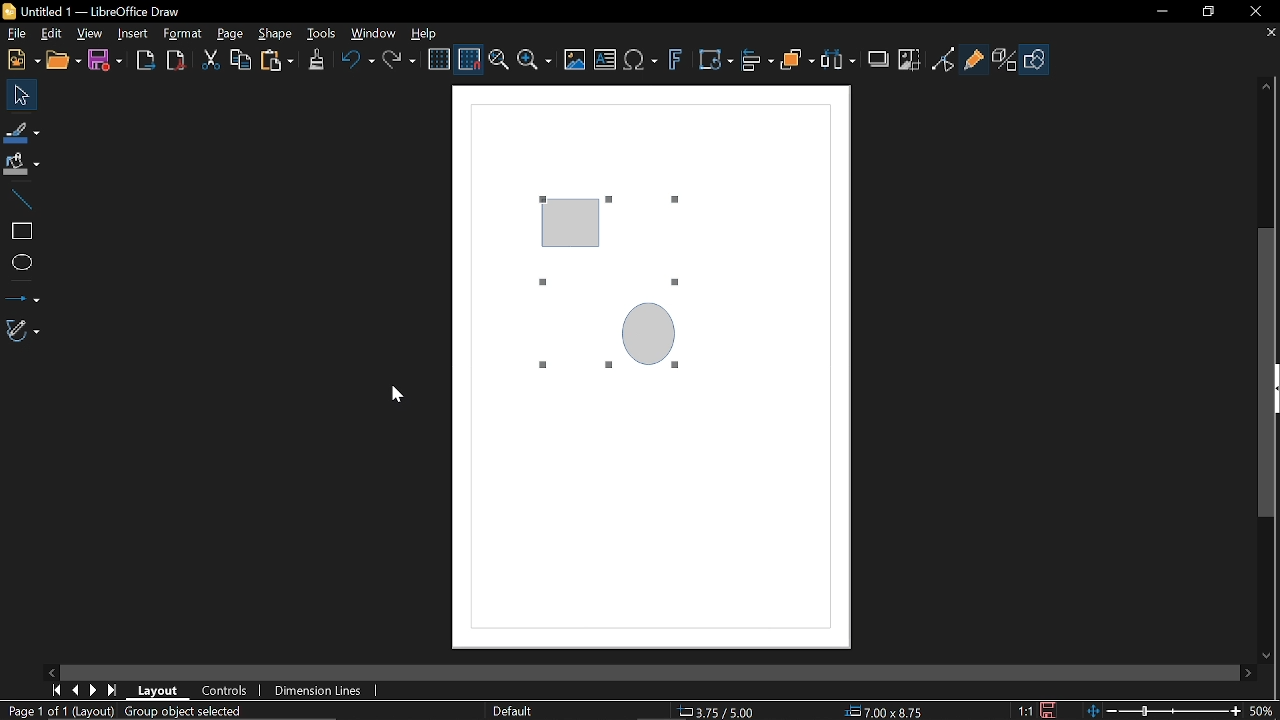 This screenshot has width=1280, height=720. Describe the element at coordinates (636, 672) in the screenshot. I see `side scroll bar` at that location.